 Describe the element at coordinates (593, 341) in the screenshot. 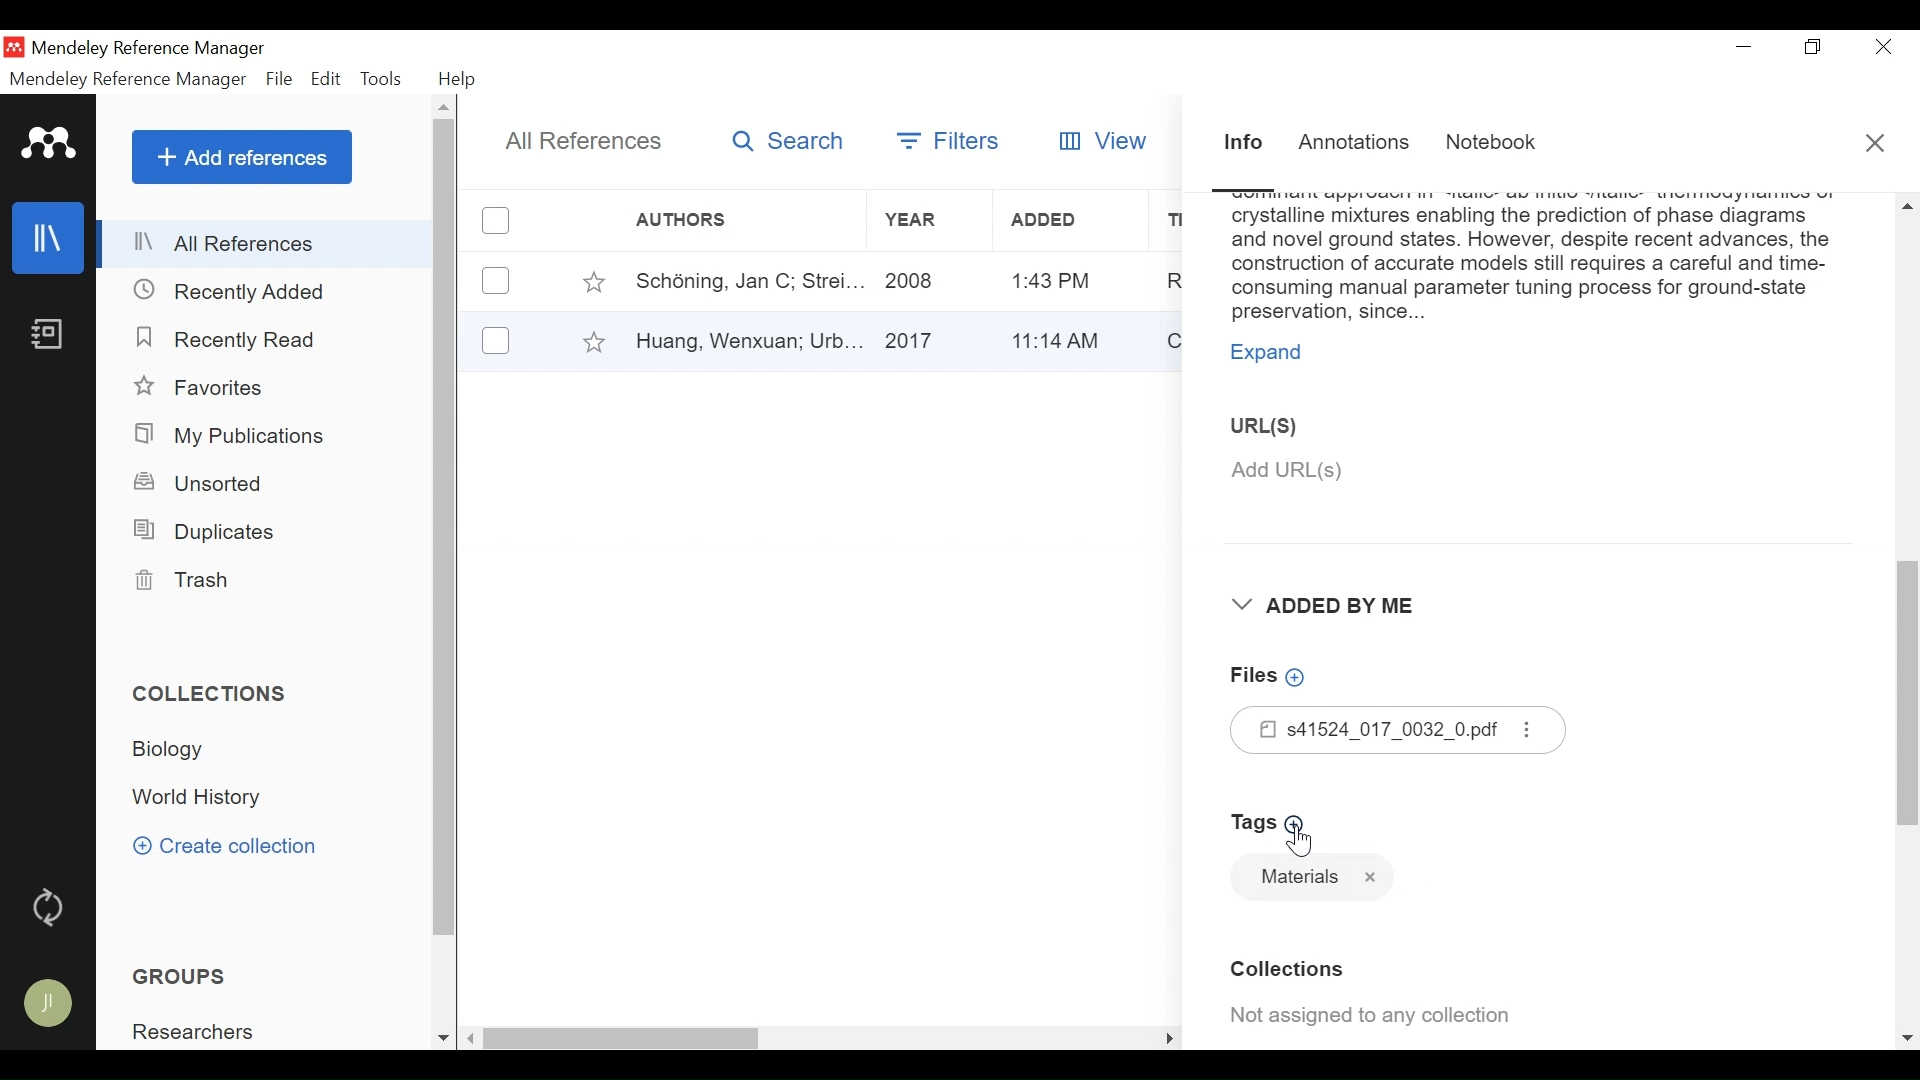

I see `Toggle Favorites` at that location.